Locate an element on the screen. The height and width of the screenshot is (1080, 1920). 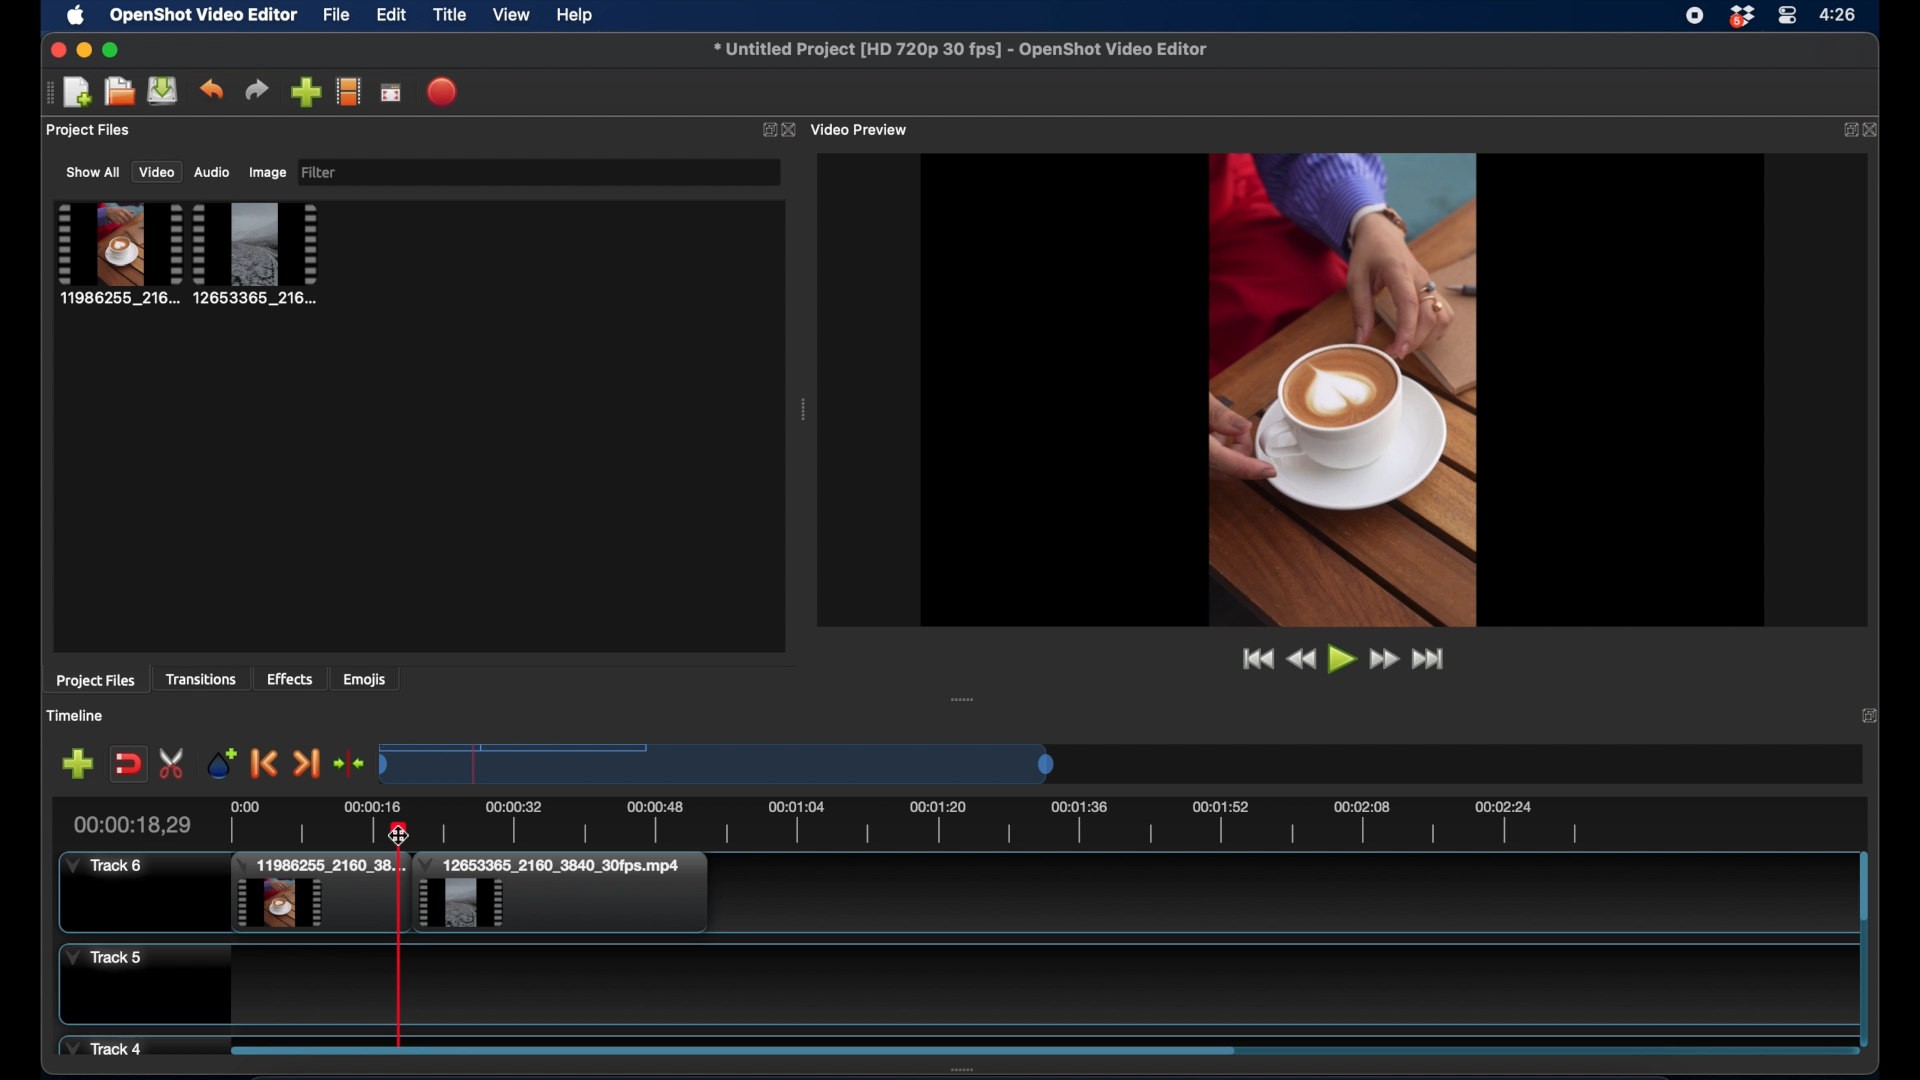
fast forward is located at coordinates (1383, 659).